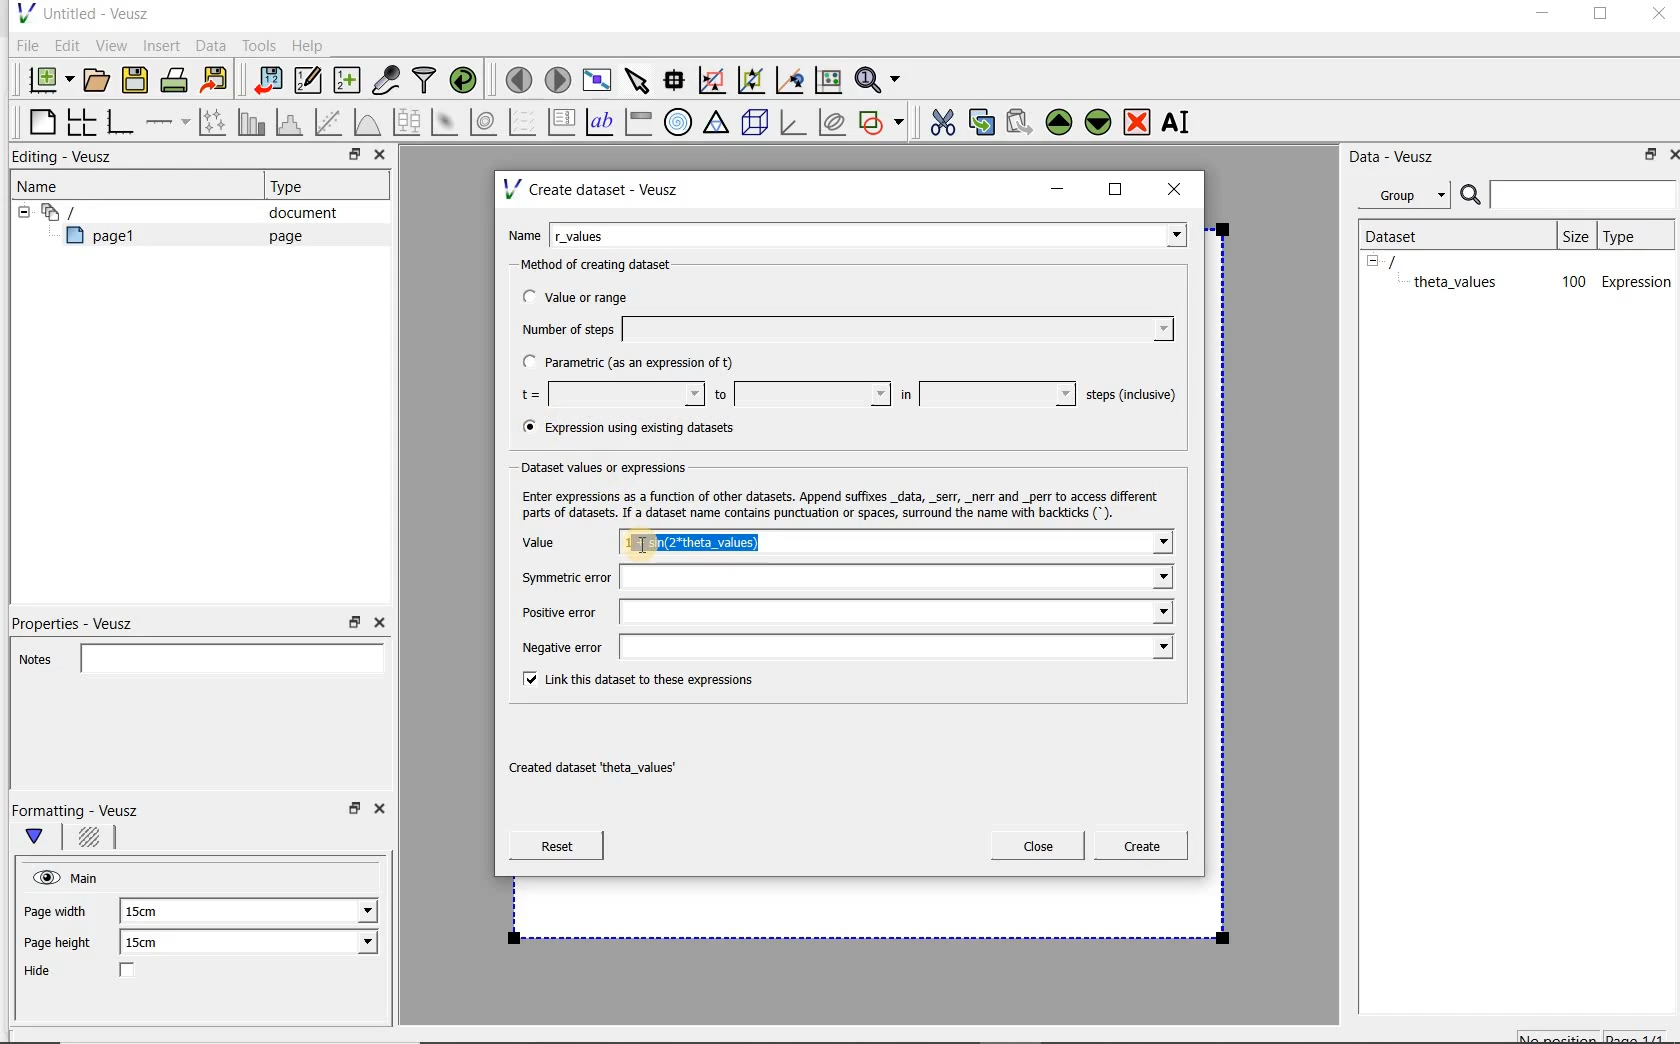 The image size is (1680, 1044). What do you see at coordinates (43, 838) in the screenshot?
I see `Main formatting` at bounding box center [43, 838].